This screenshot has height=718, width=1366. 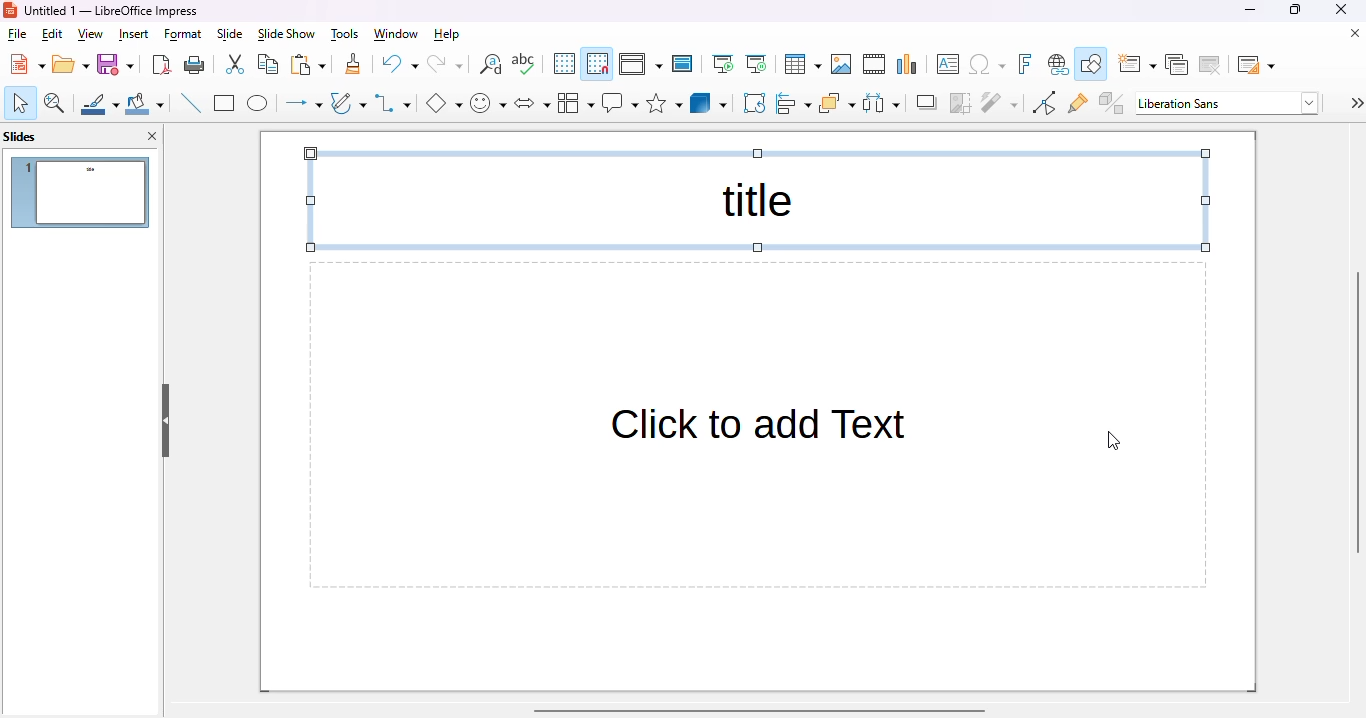 I want to click on master slide, so click(x=683, y=64).